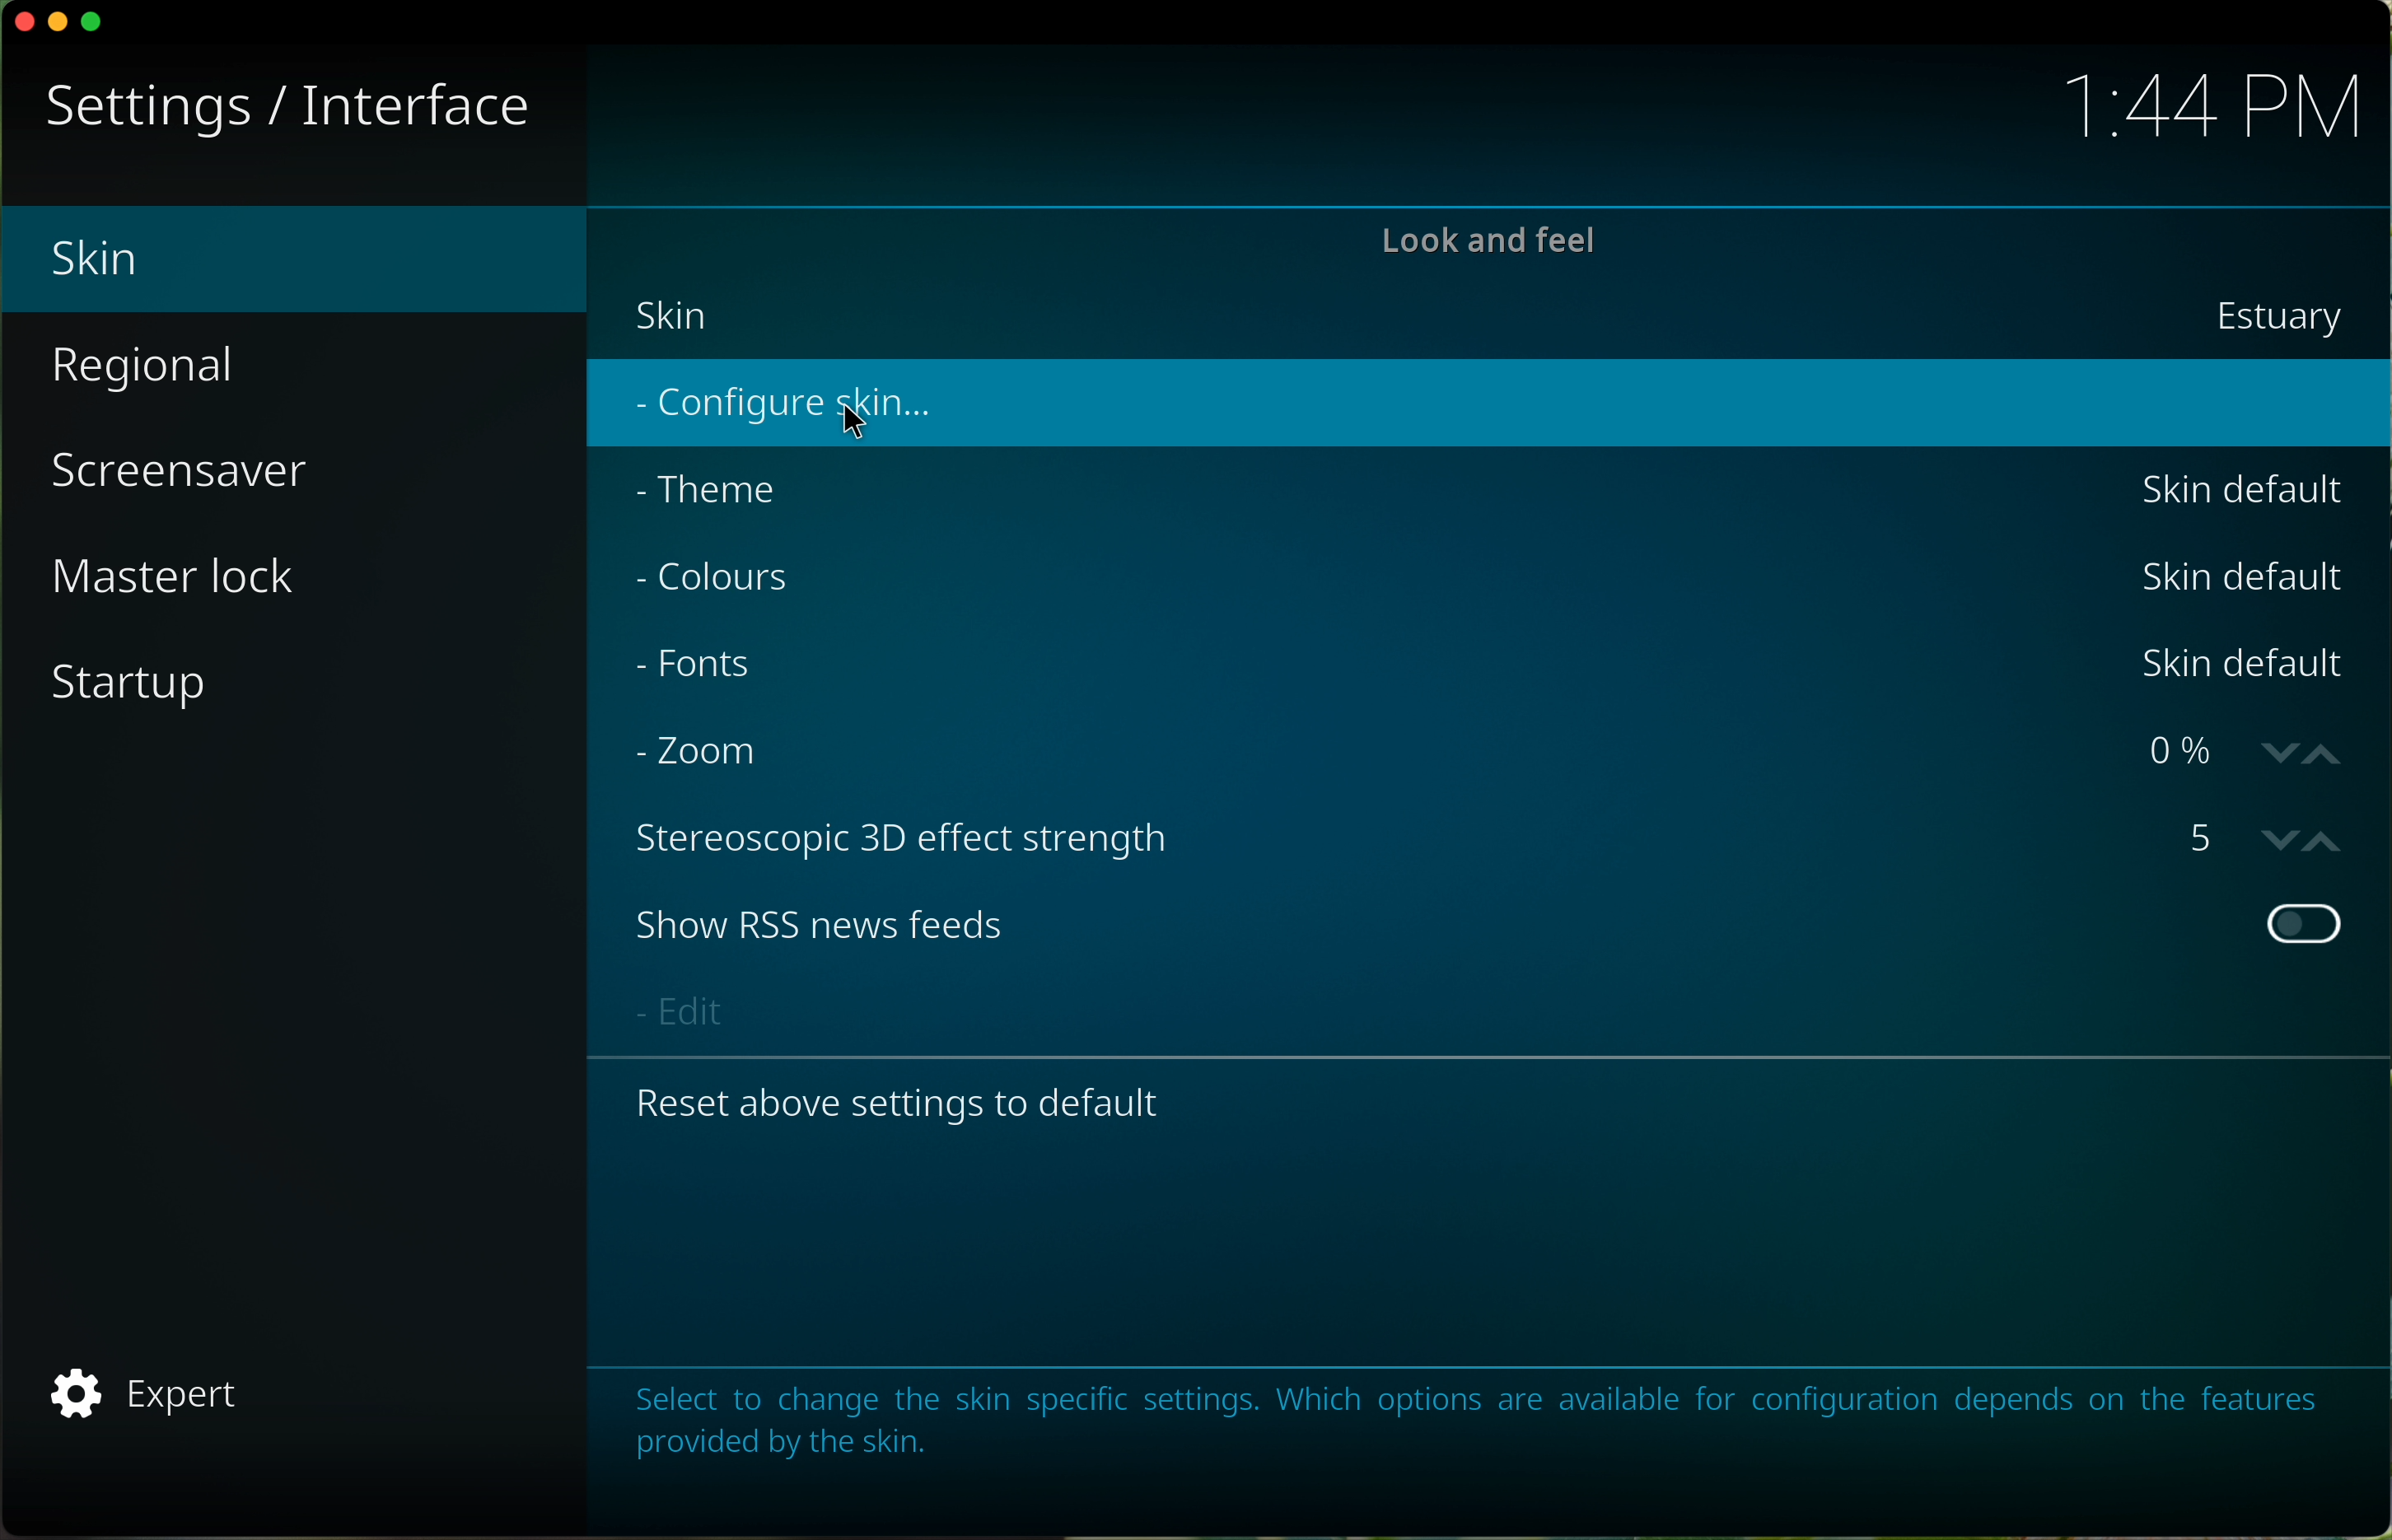 Image resolution: width=2392 pixels, height=1540 pixels. I want to click on estuary, so click(2280, 318).